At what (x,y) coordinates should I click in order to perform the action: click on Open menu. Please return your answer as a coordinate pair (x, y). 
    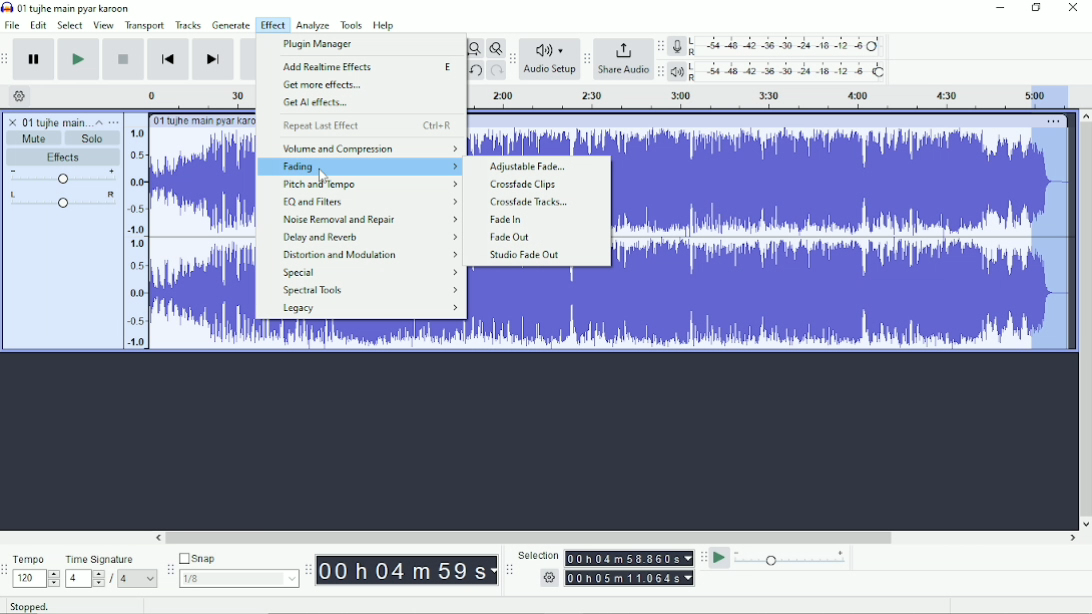
    Looking at the image, I should click on (115, 122).